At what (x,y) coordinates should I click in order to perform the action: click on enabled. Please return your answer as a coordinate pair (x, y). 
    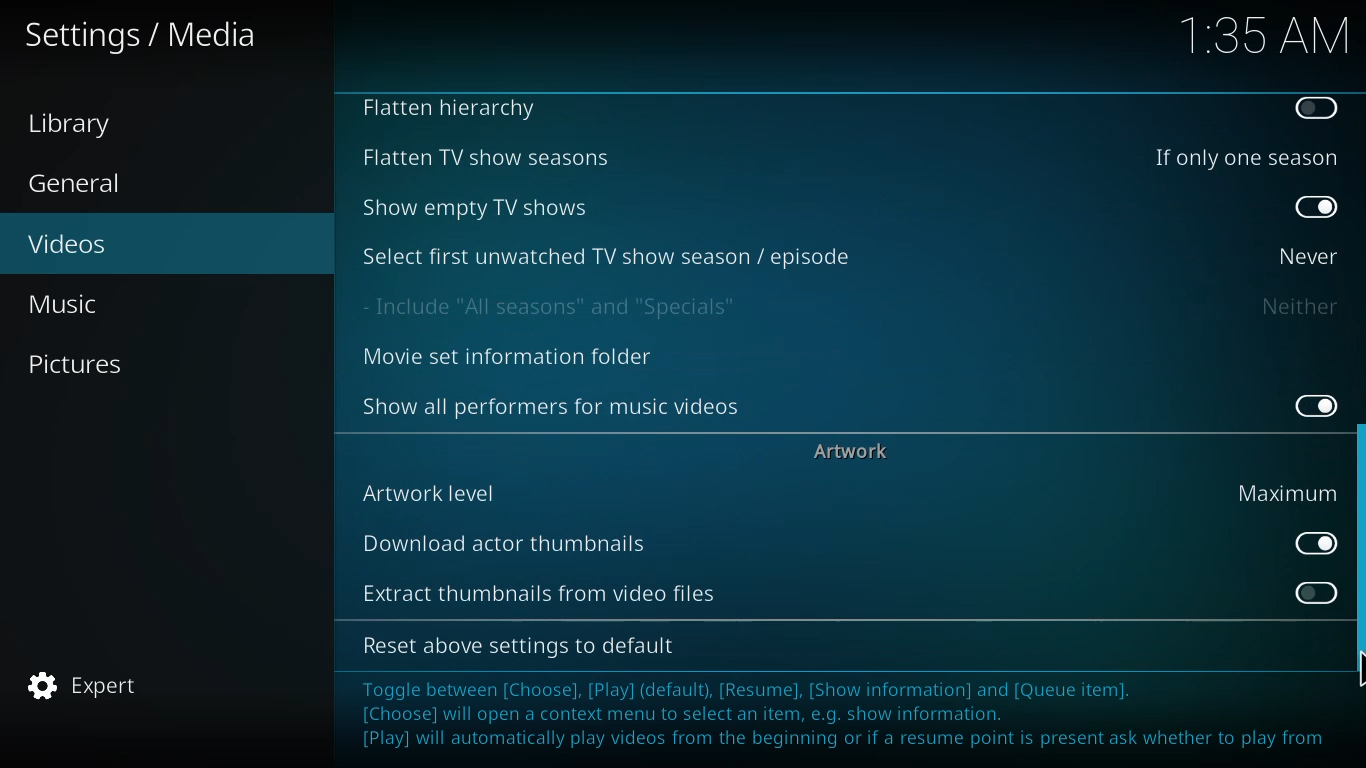
    Looking at the image, I should click on (1310, 402).